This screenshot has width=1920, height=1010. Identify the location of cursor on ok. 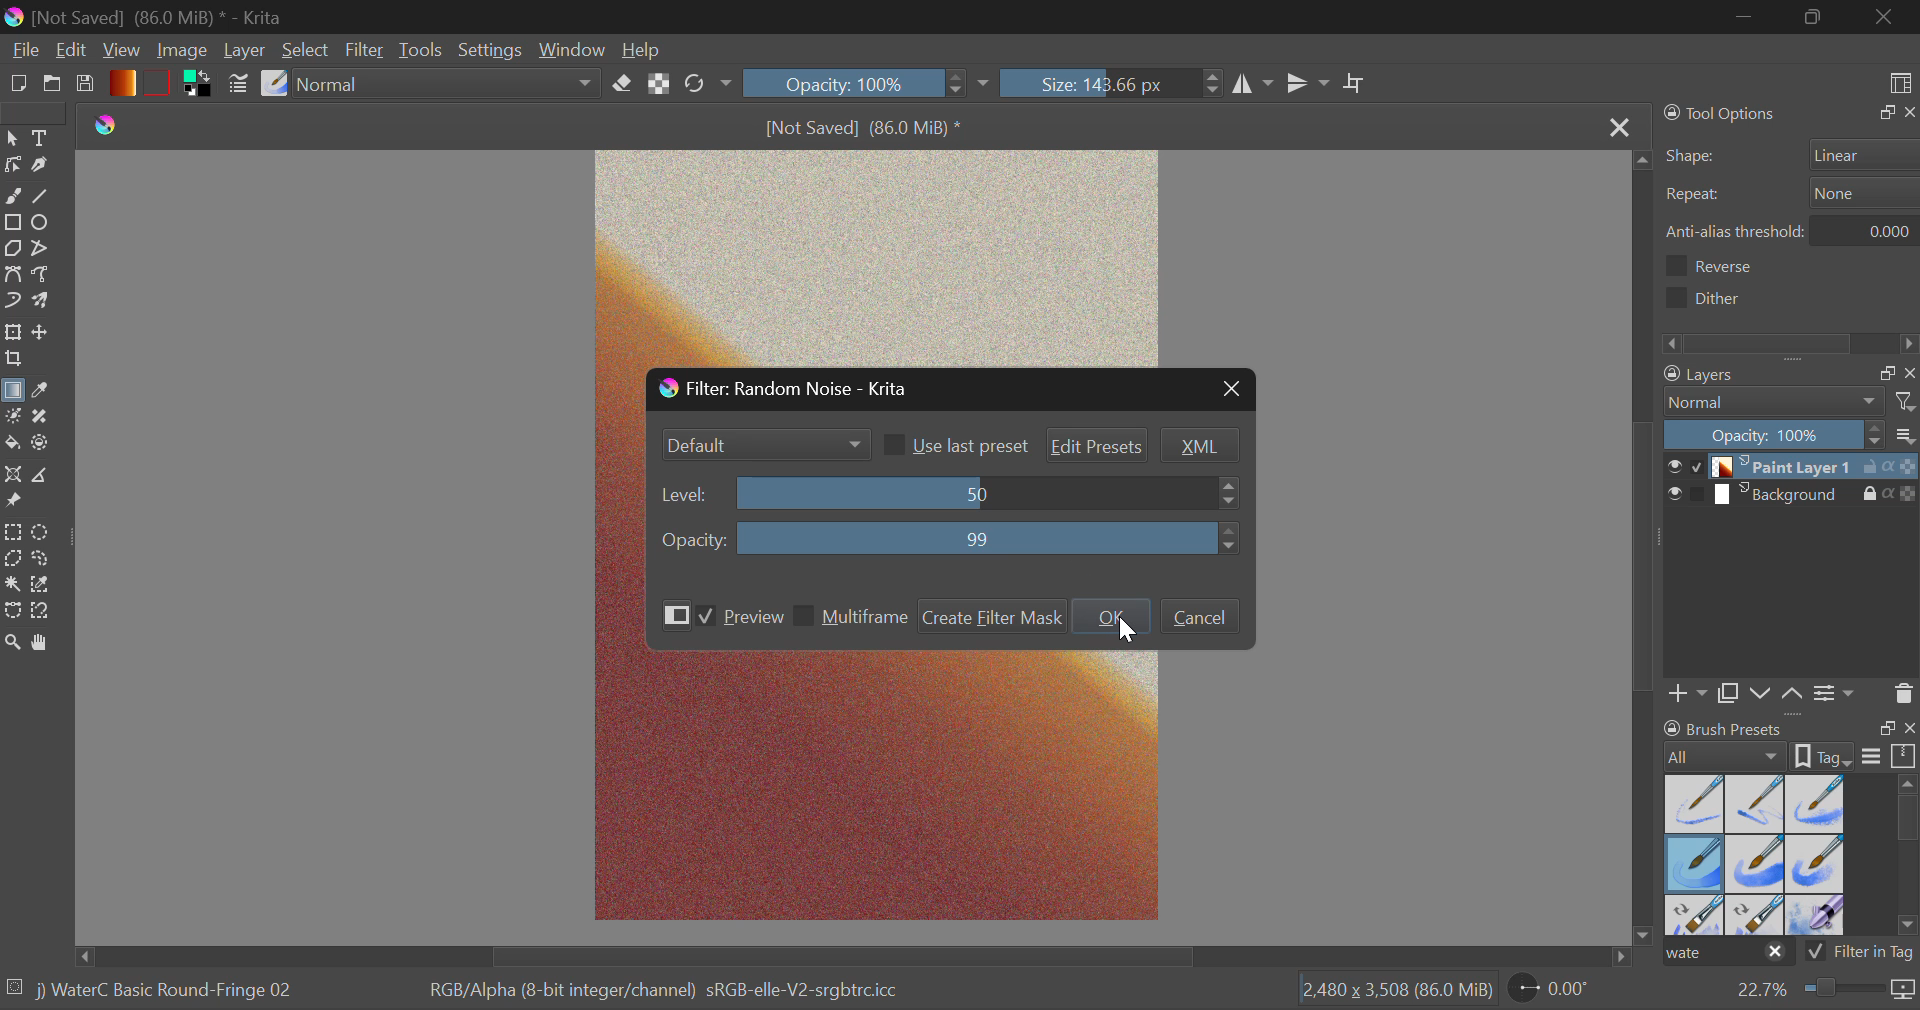
(1132, 636).